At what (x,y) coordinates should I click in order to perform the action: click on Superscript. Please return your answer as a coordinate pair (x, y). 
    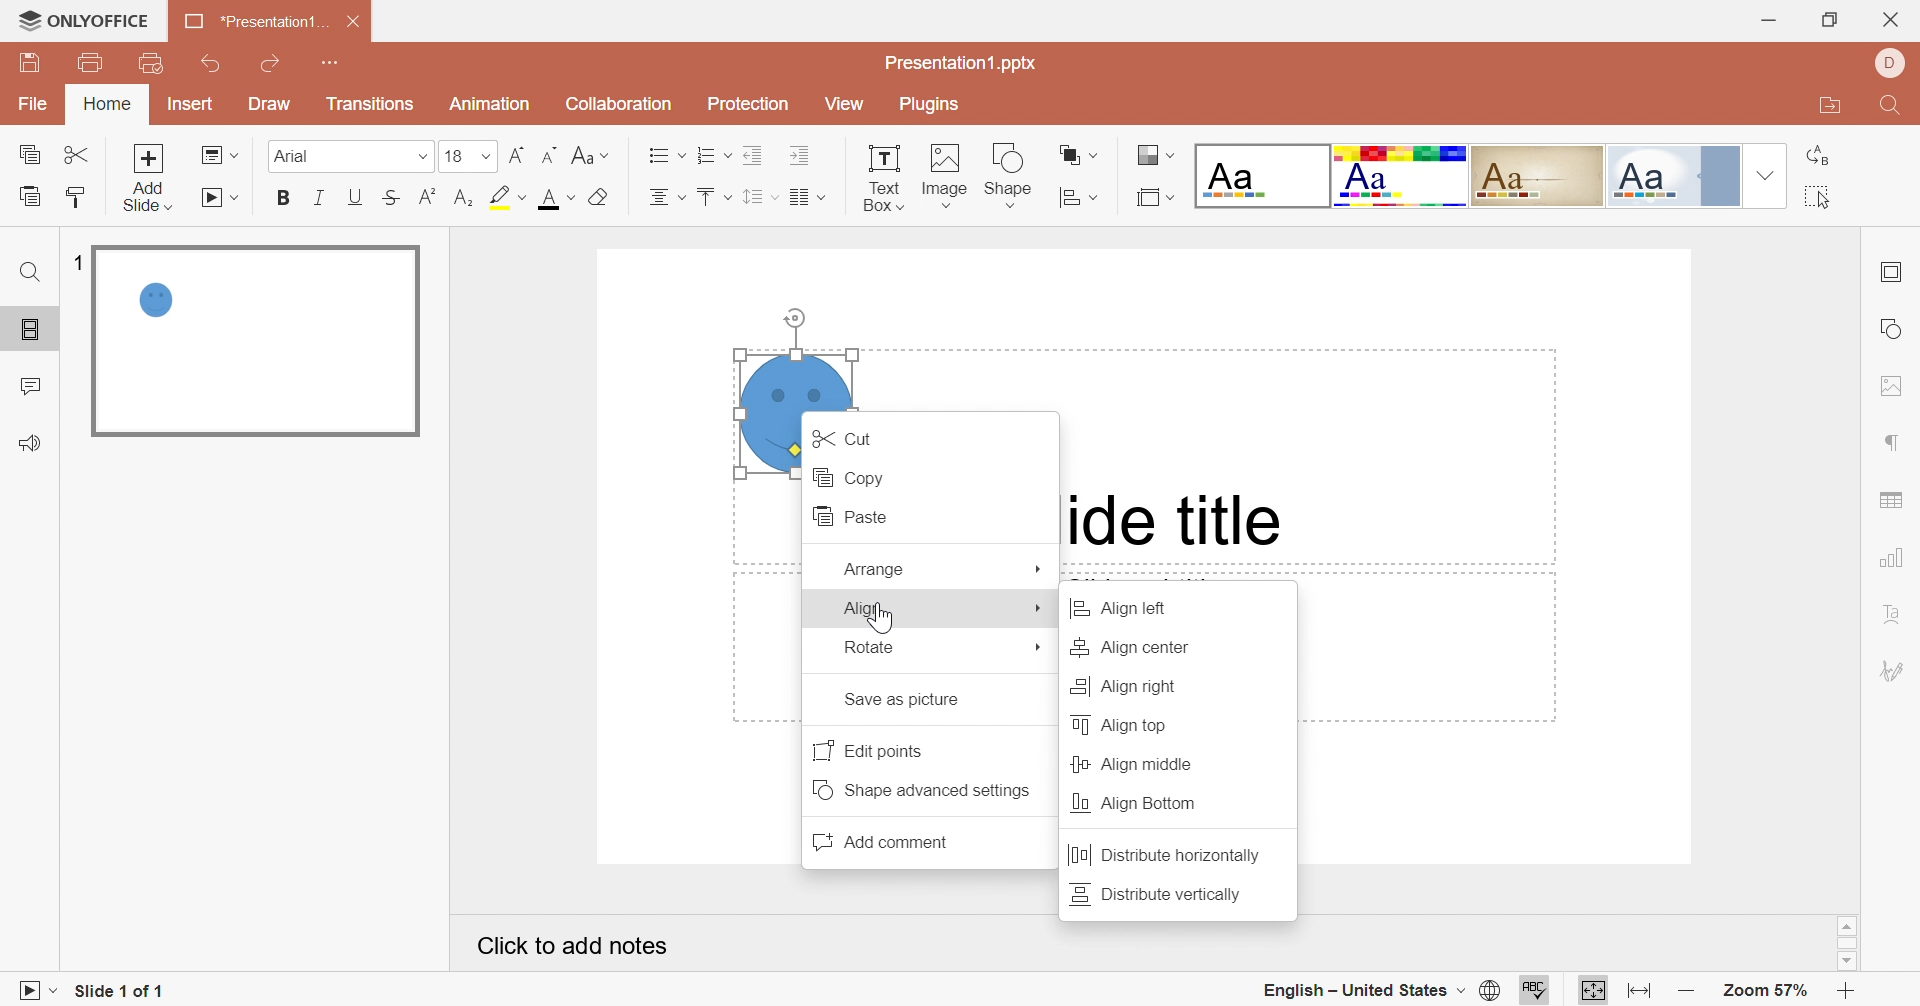
    Looking at the image, I should click on (423, 198).